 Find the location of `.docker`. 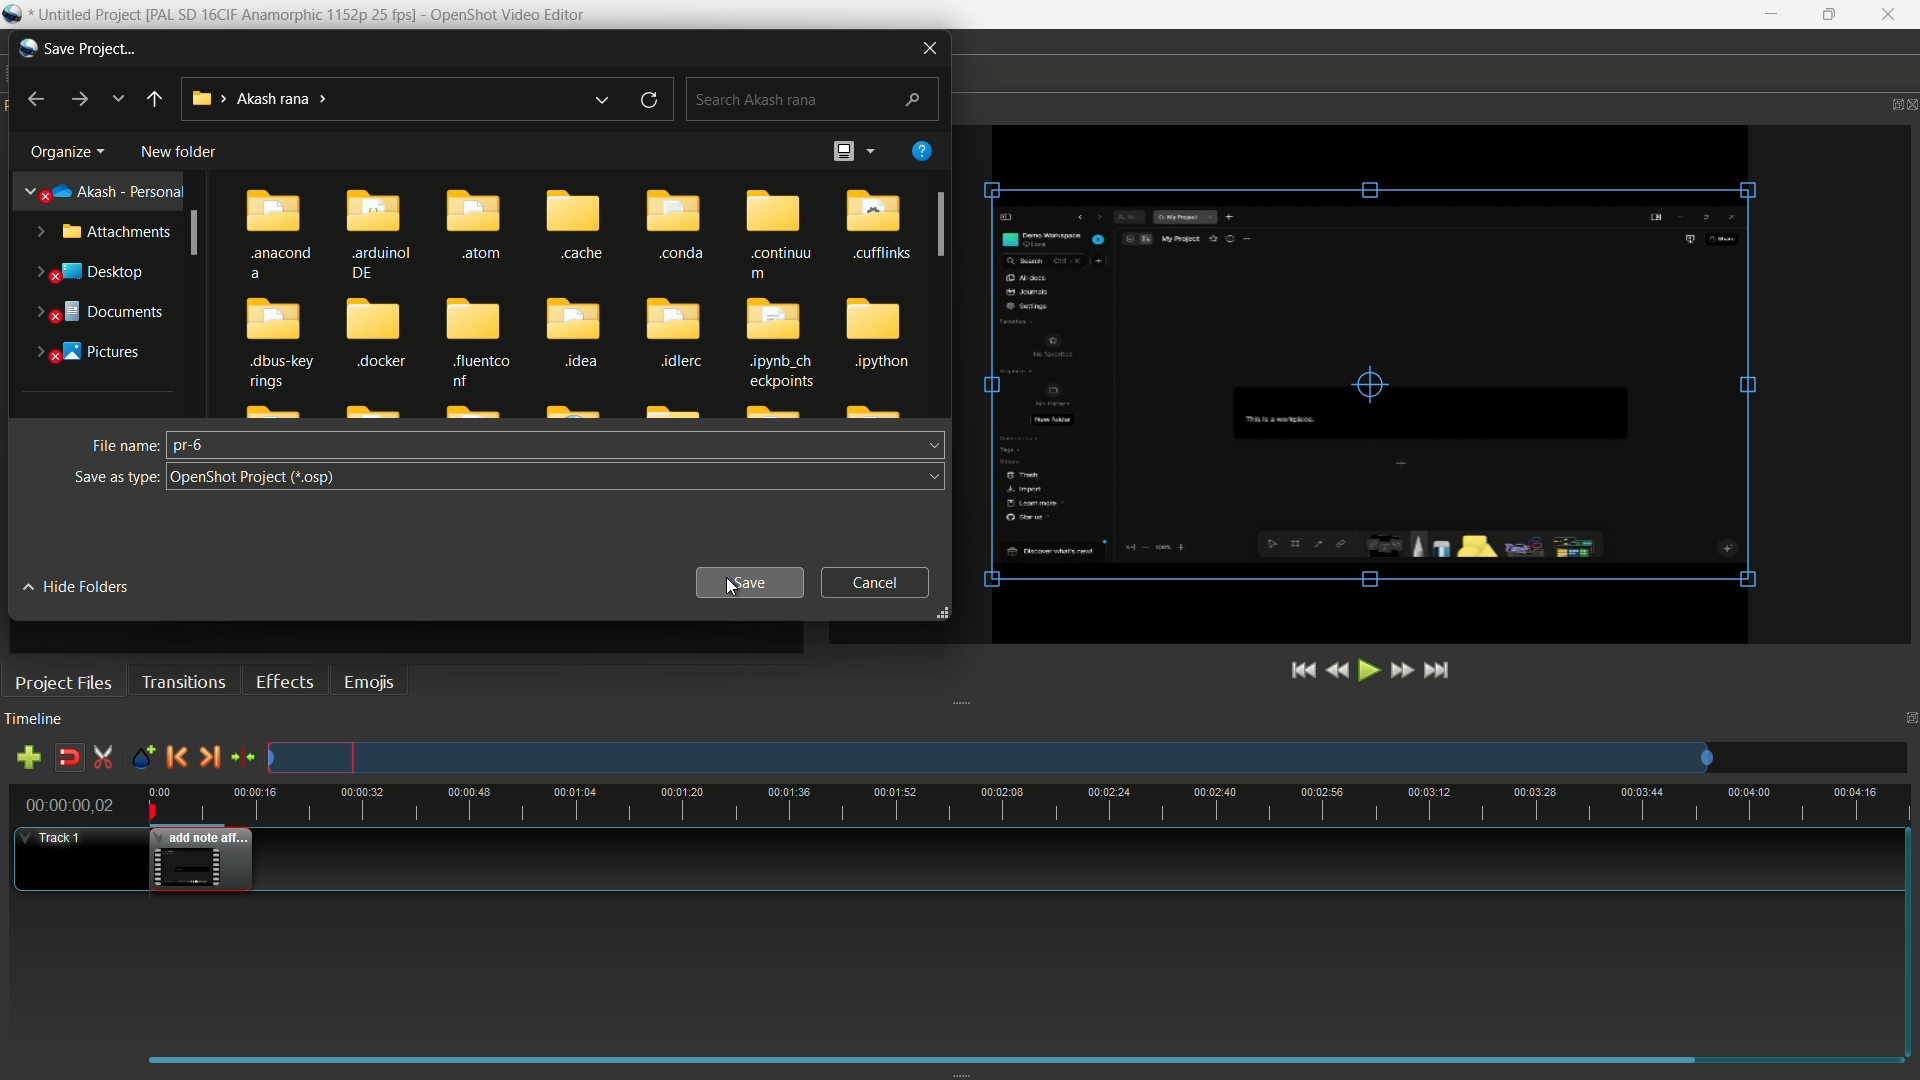

.docker is located at coordinates (378, 344).